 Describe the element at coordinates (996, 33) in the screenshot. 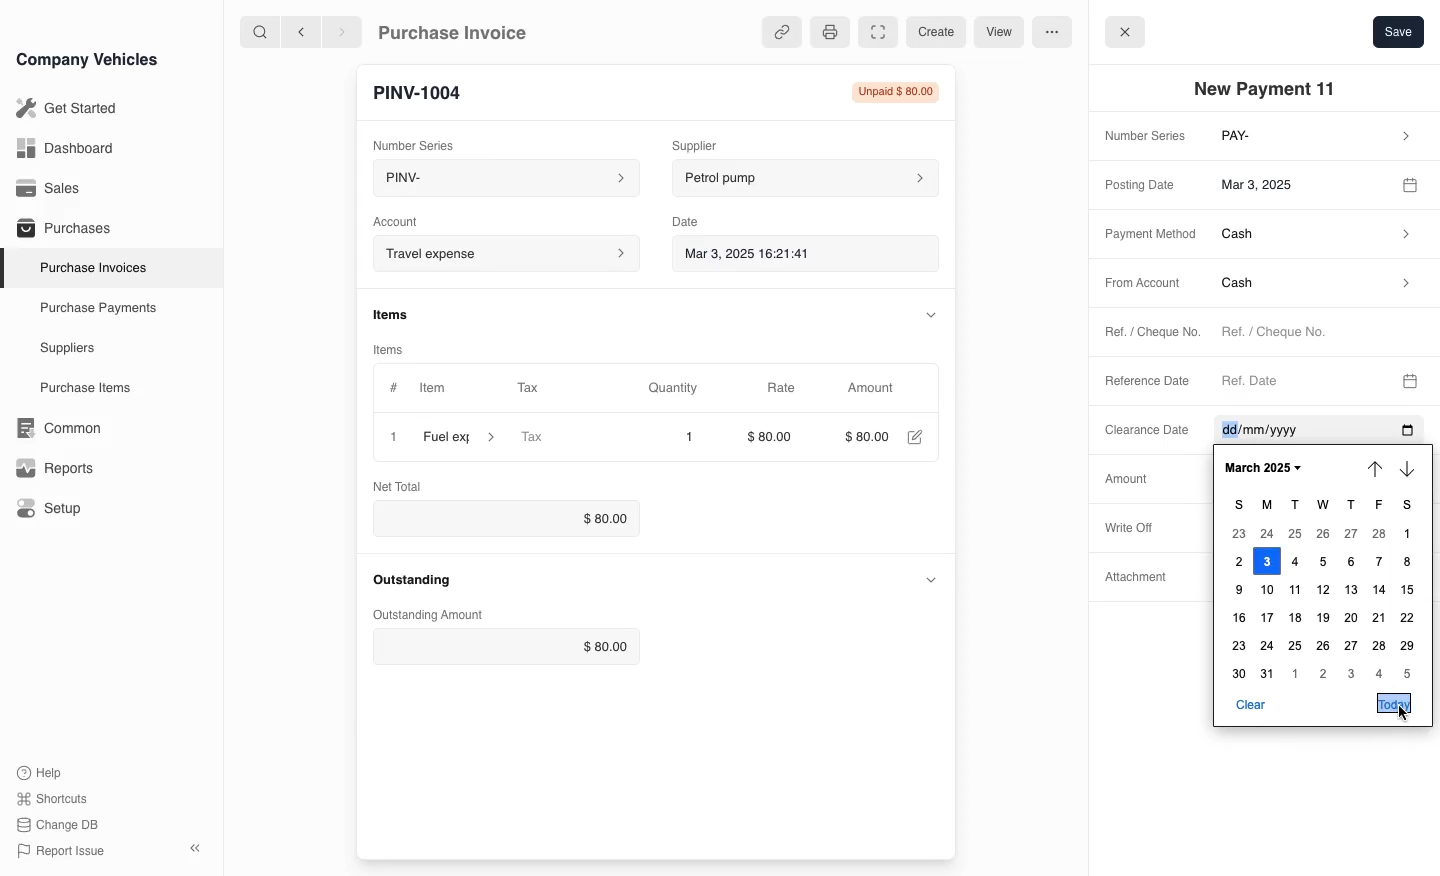

I see `view` at that location.